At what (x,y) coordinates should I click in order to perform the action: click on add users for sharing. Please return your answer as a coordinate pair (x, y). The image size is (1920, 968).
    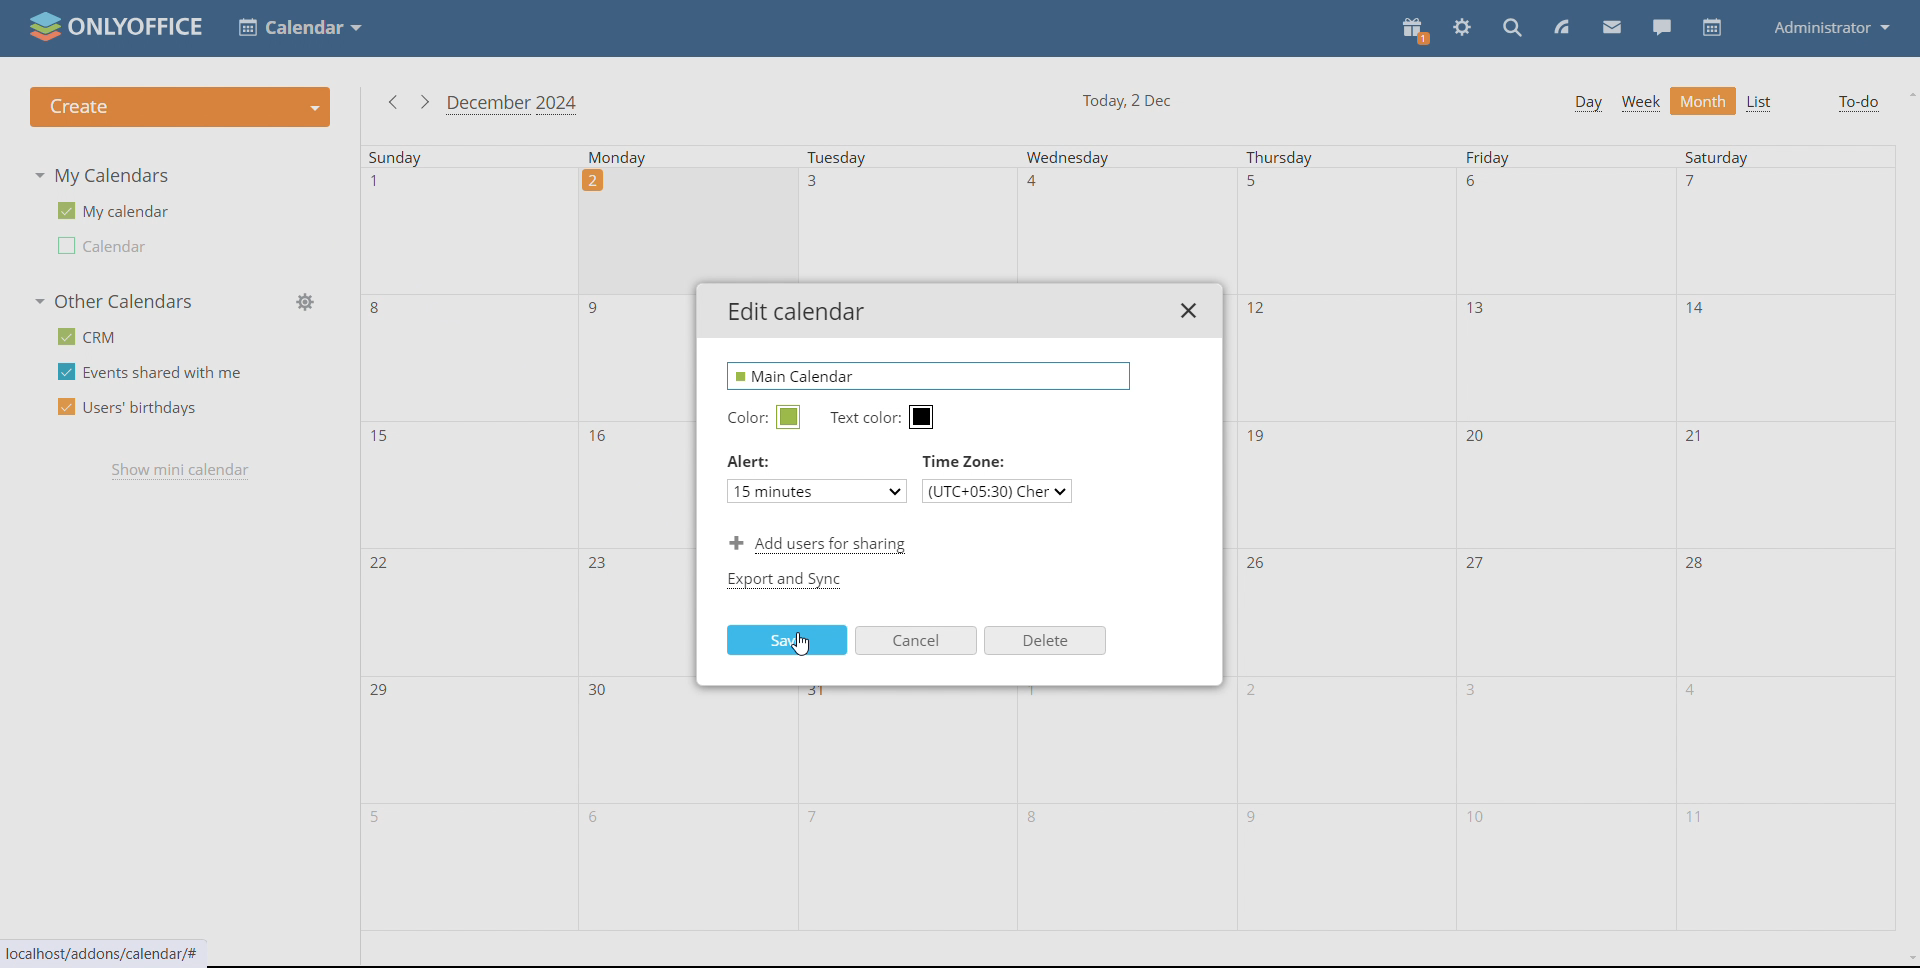
    Looking at the image, I should click on (819, 545).